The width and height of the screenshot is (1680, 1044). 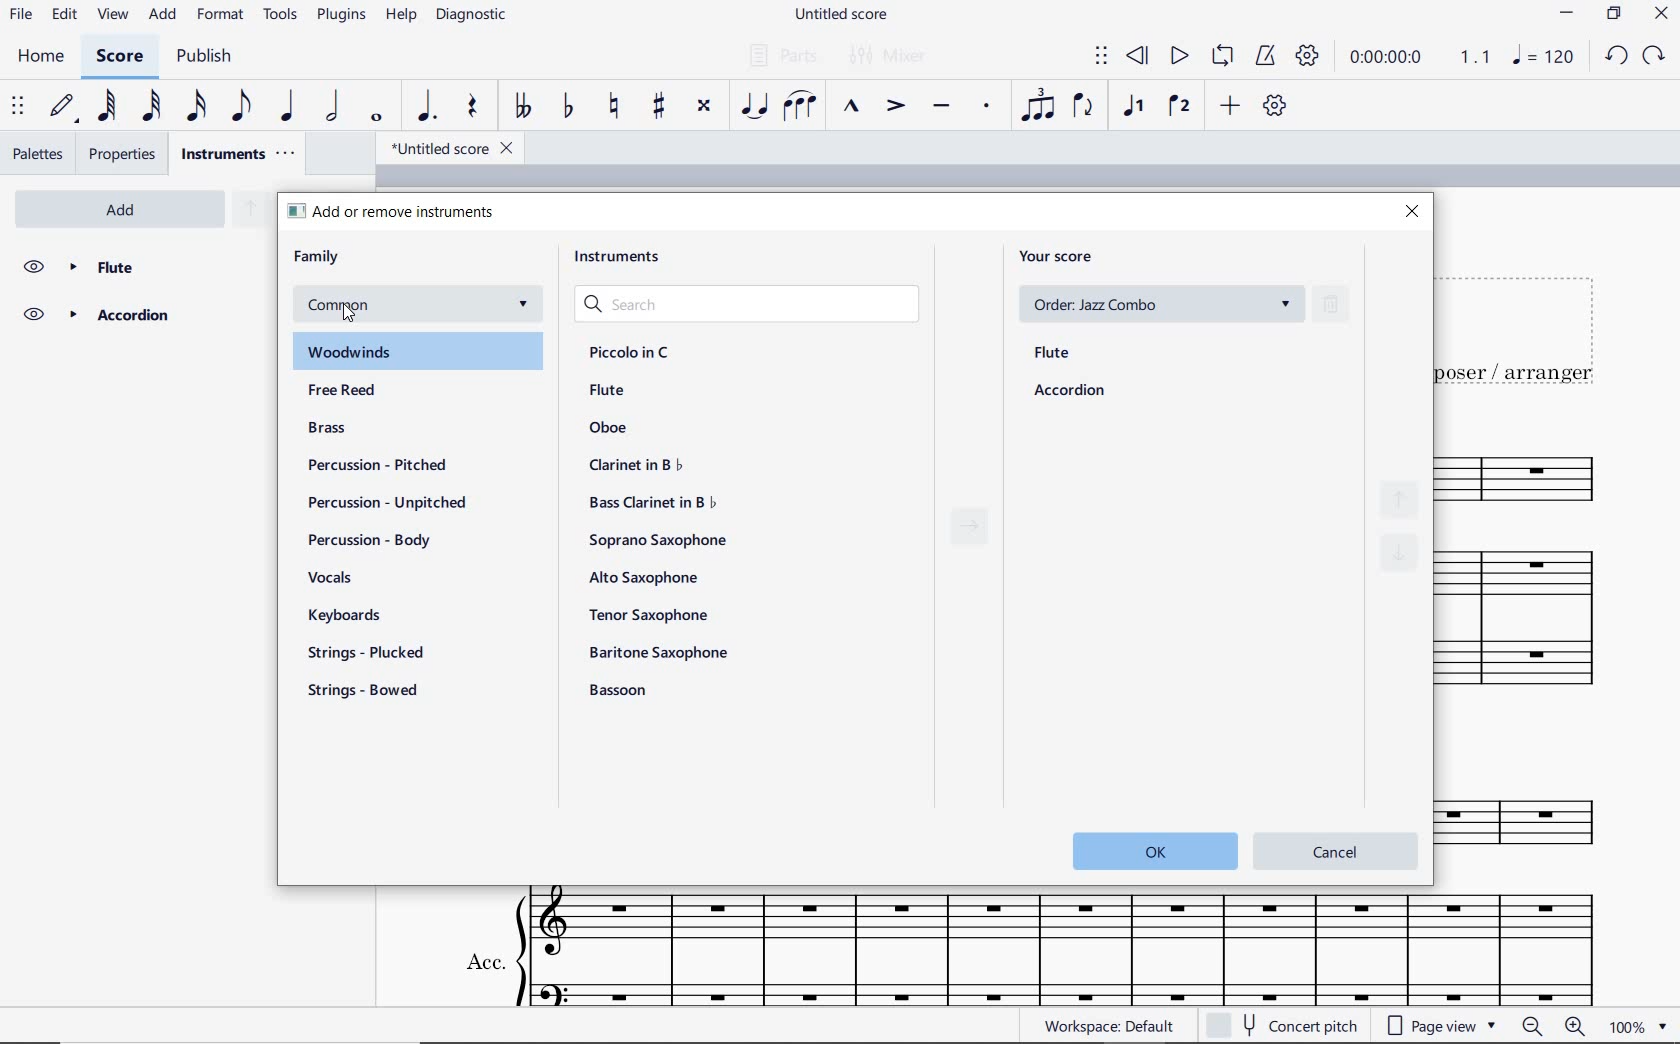 What do you see at coordinates (1179, 59) in the screenshot?
I see `play` at bounding box center [1179, 59].